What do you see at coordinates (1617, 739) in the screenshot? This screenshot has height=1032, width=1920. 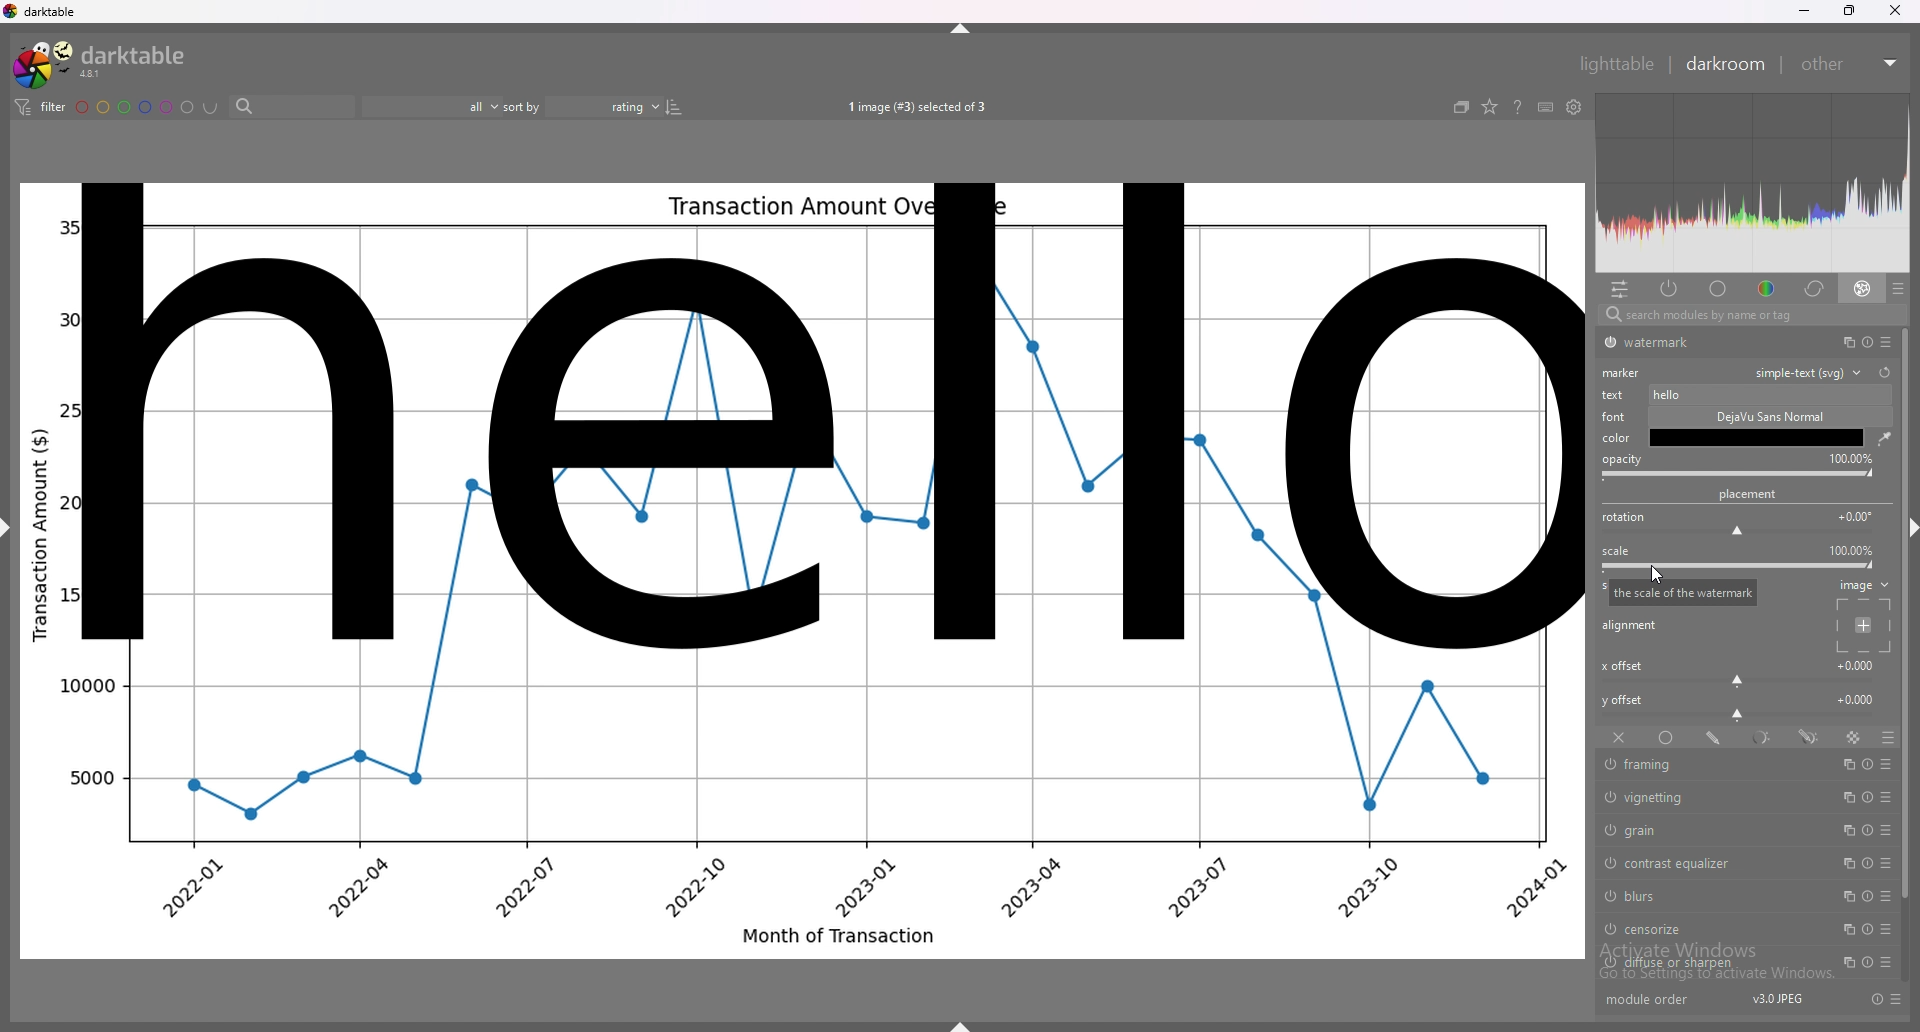 I see `off` at bounding box center [1617, 739].